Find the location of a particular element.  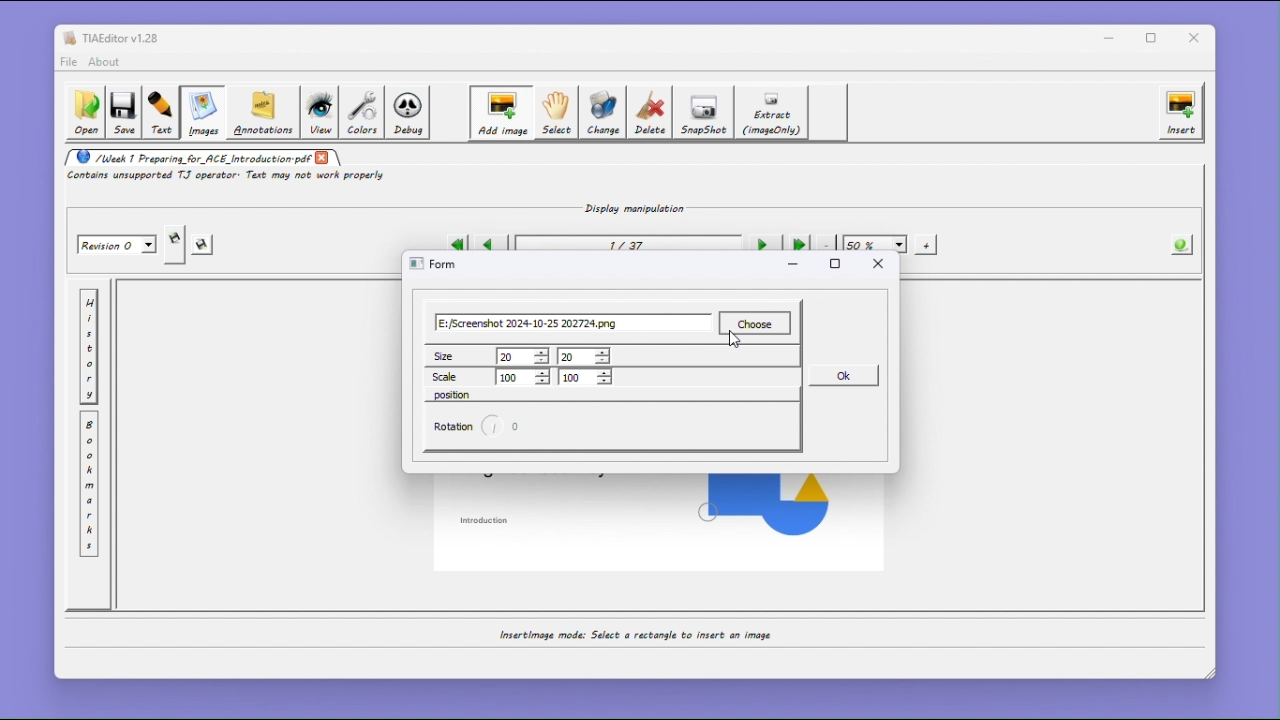

100 is located at coordinates (585, 377).